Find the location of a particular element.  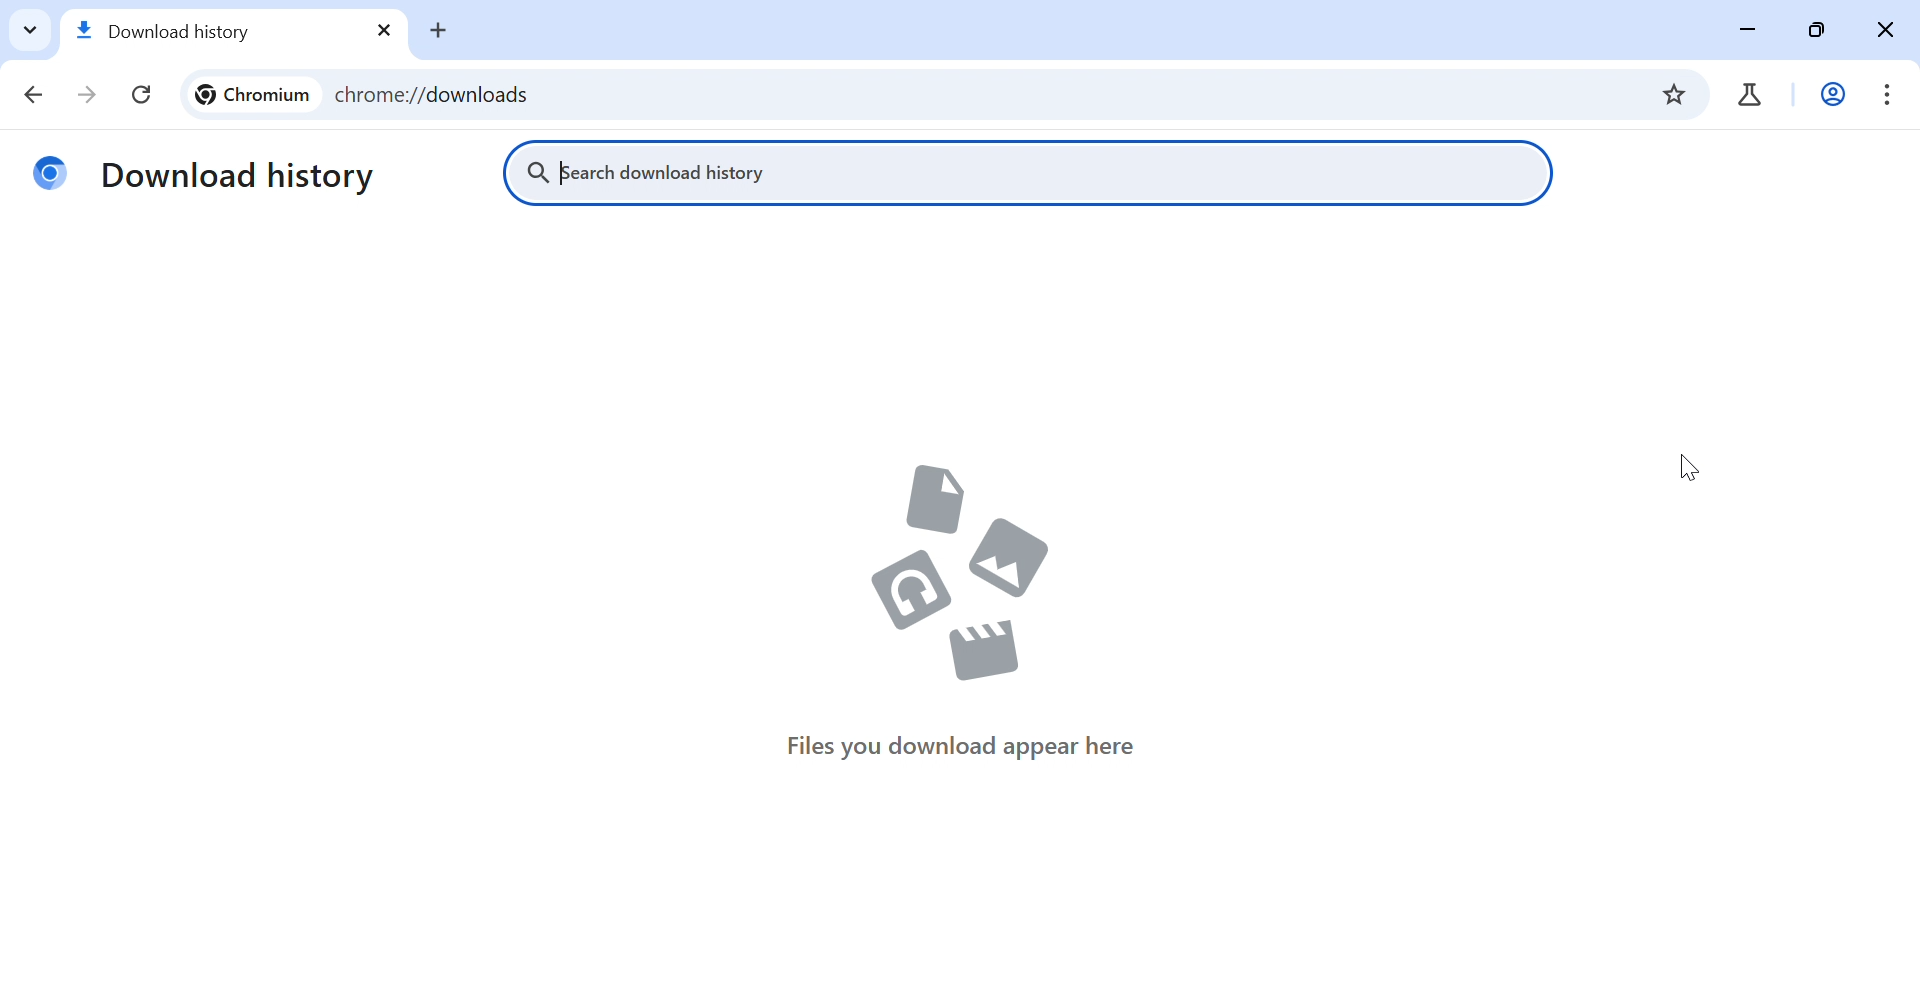

New tab is located at coordinates (441, 32).